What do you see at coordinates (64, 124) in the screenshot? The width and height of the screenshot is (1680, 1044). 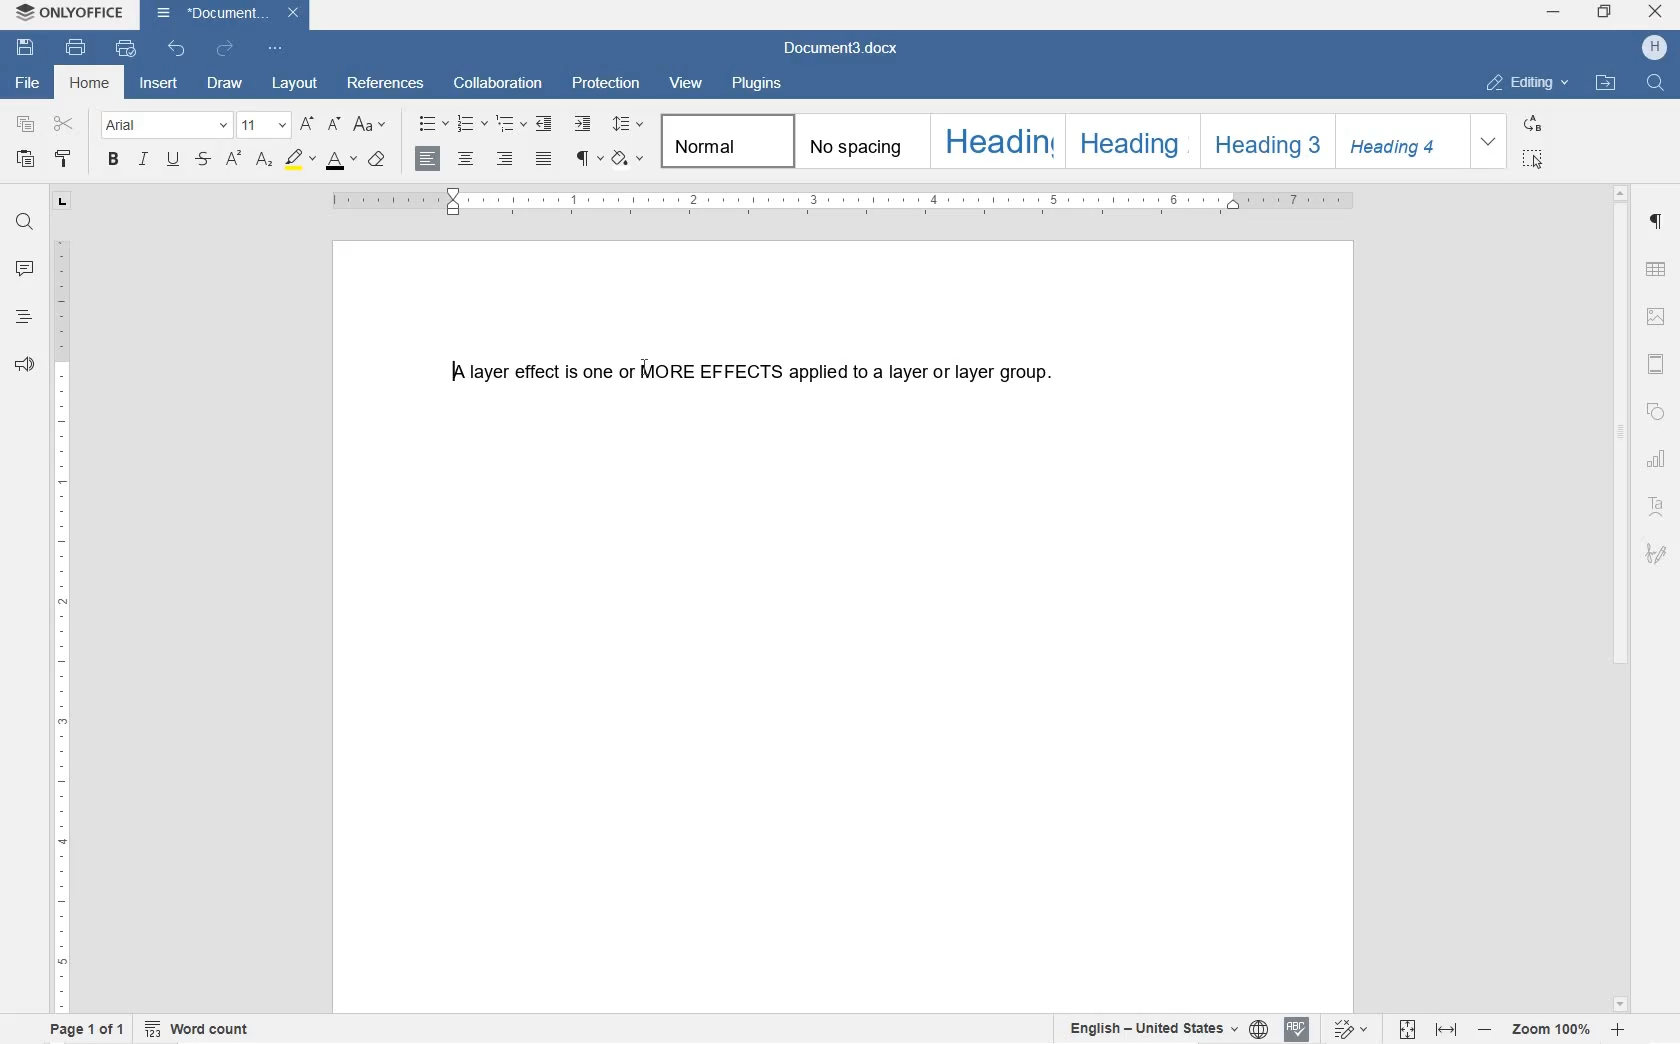 I see `CUT` at bounding box center [64, 124].